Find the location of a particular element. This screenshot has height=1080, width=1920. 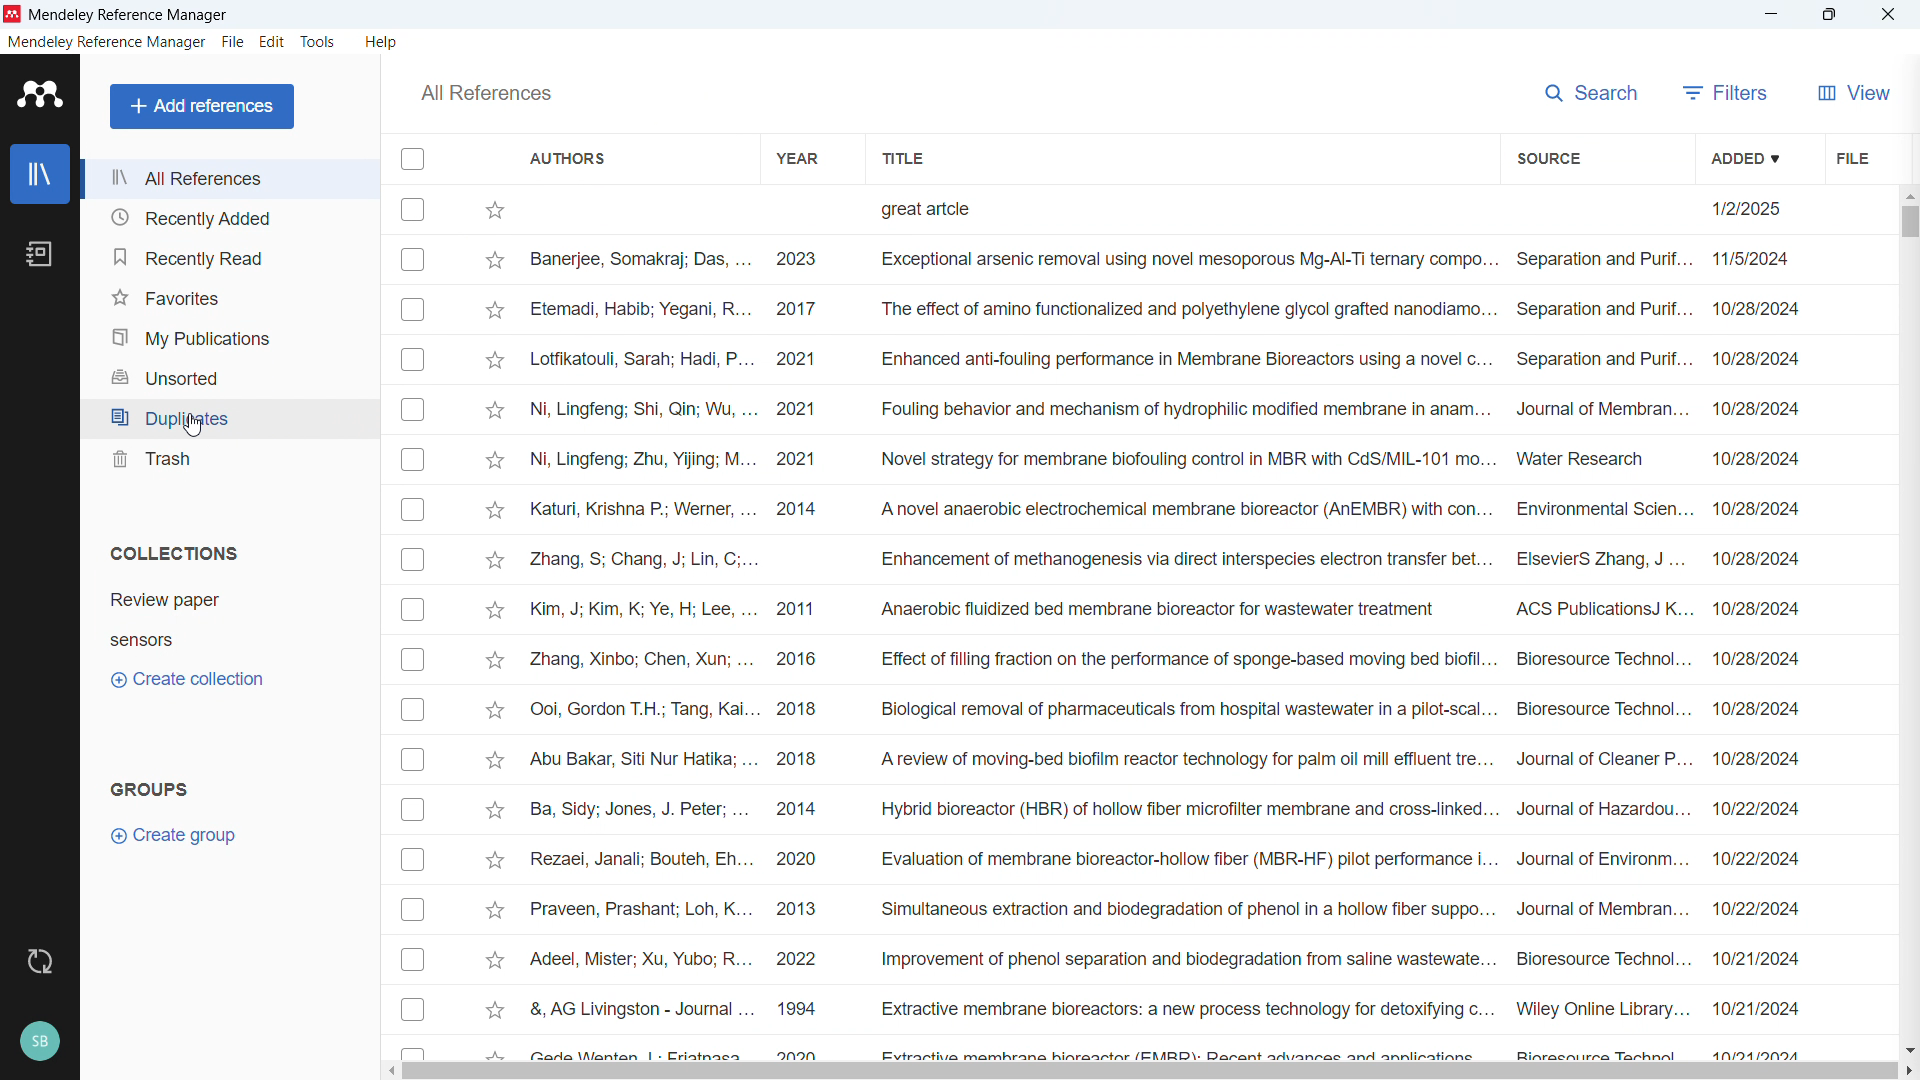

Title  is located at coordinates (131, 16).